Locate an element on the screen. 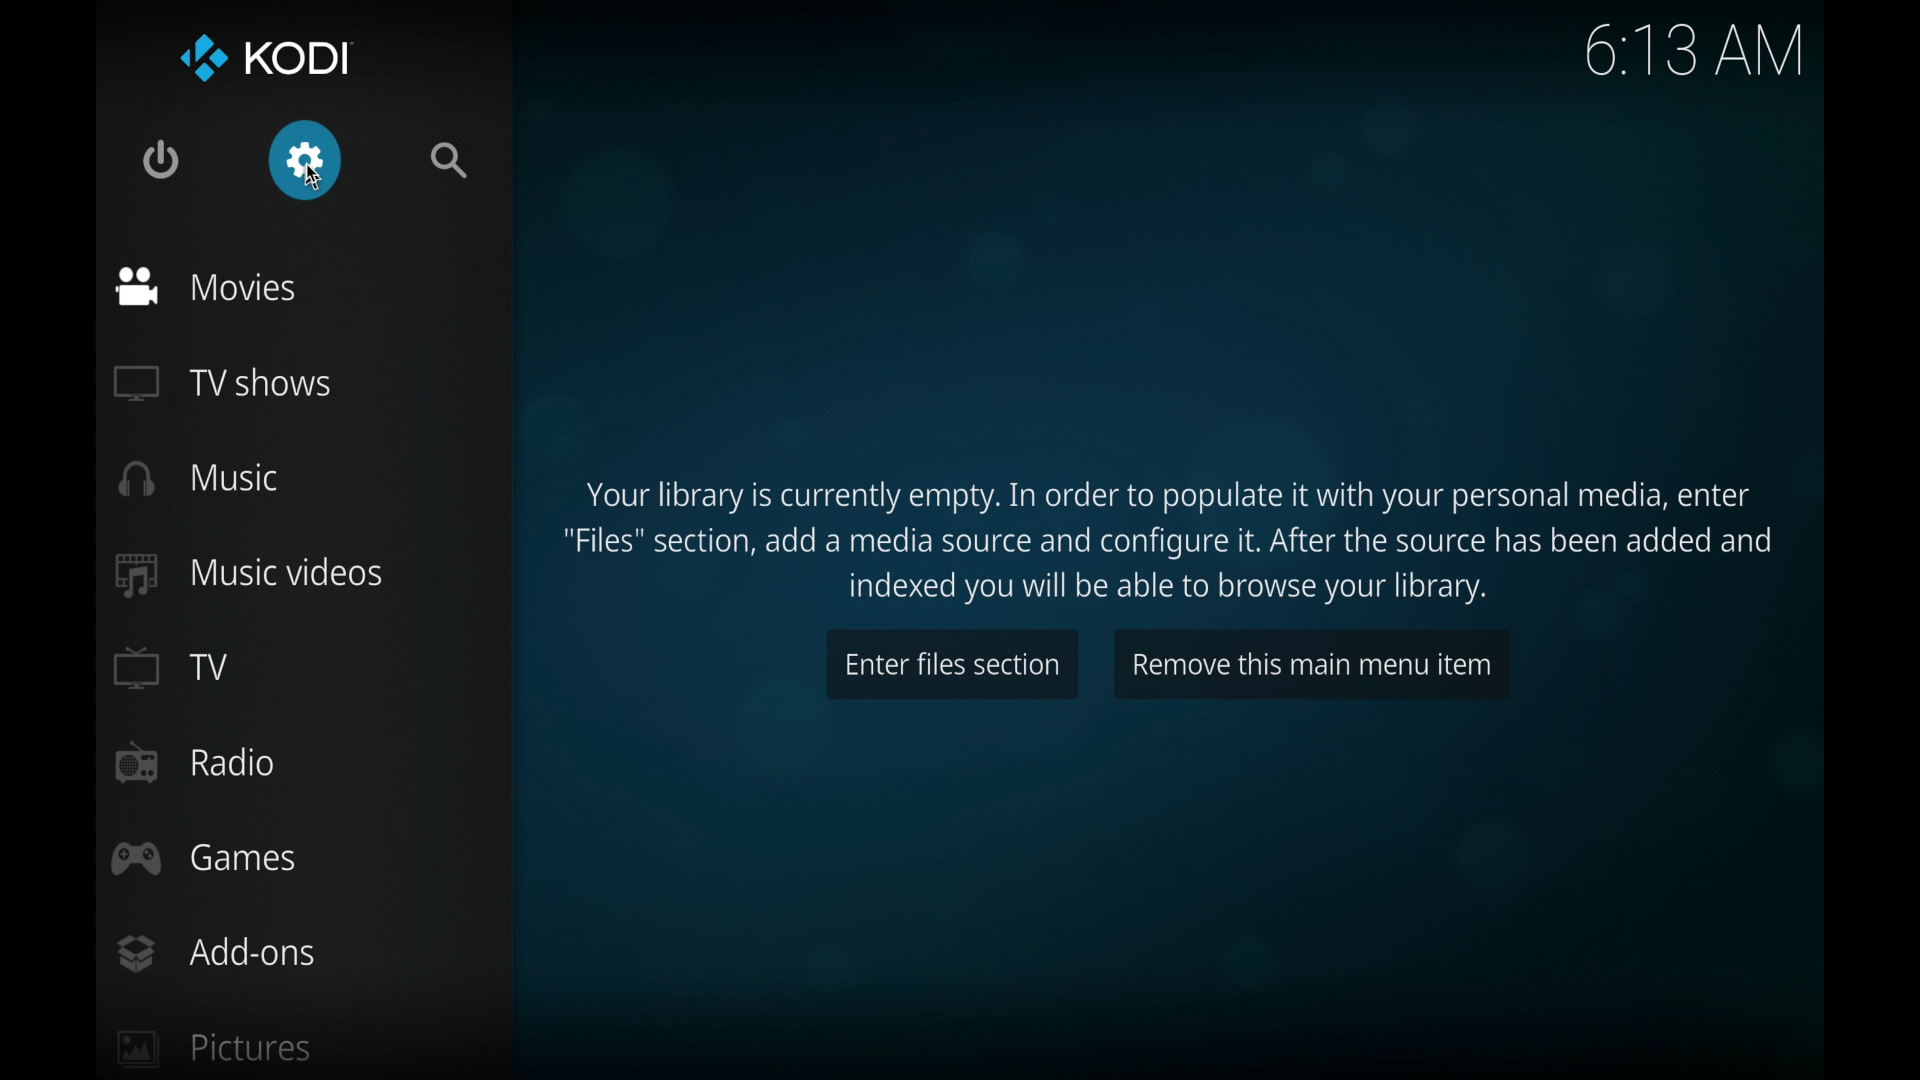 Image resolution: width=1920 pixels, height=1080 pixels. pictures is located at coordinates (214, 1047).